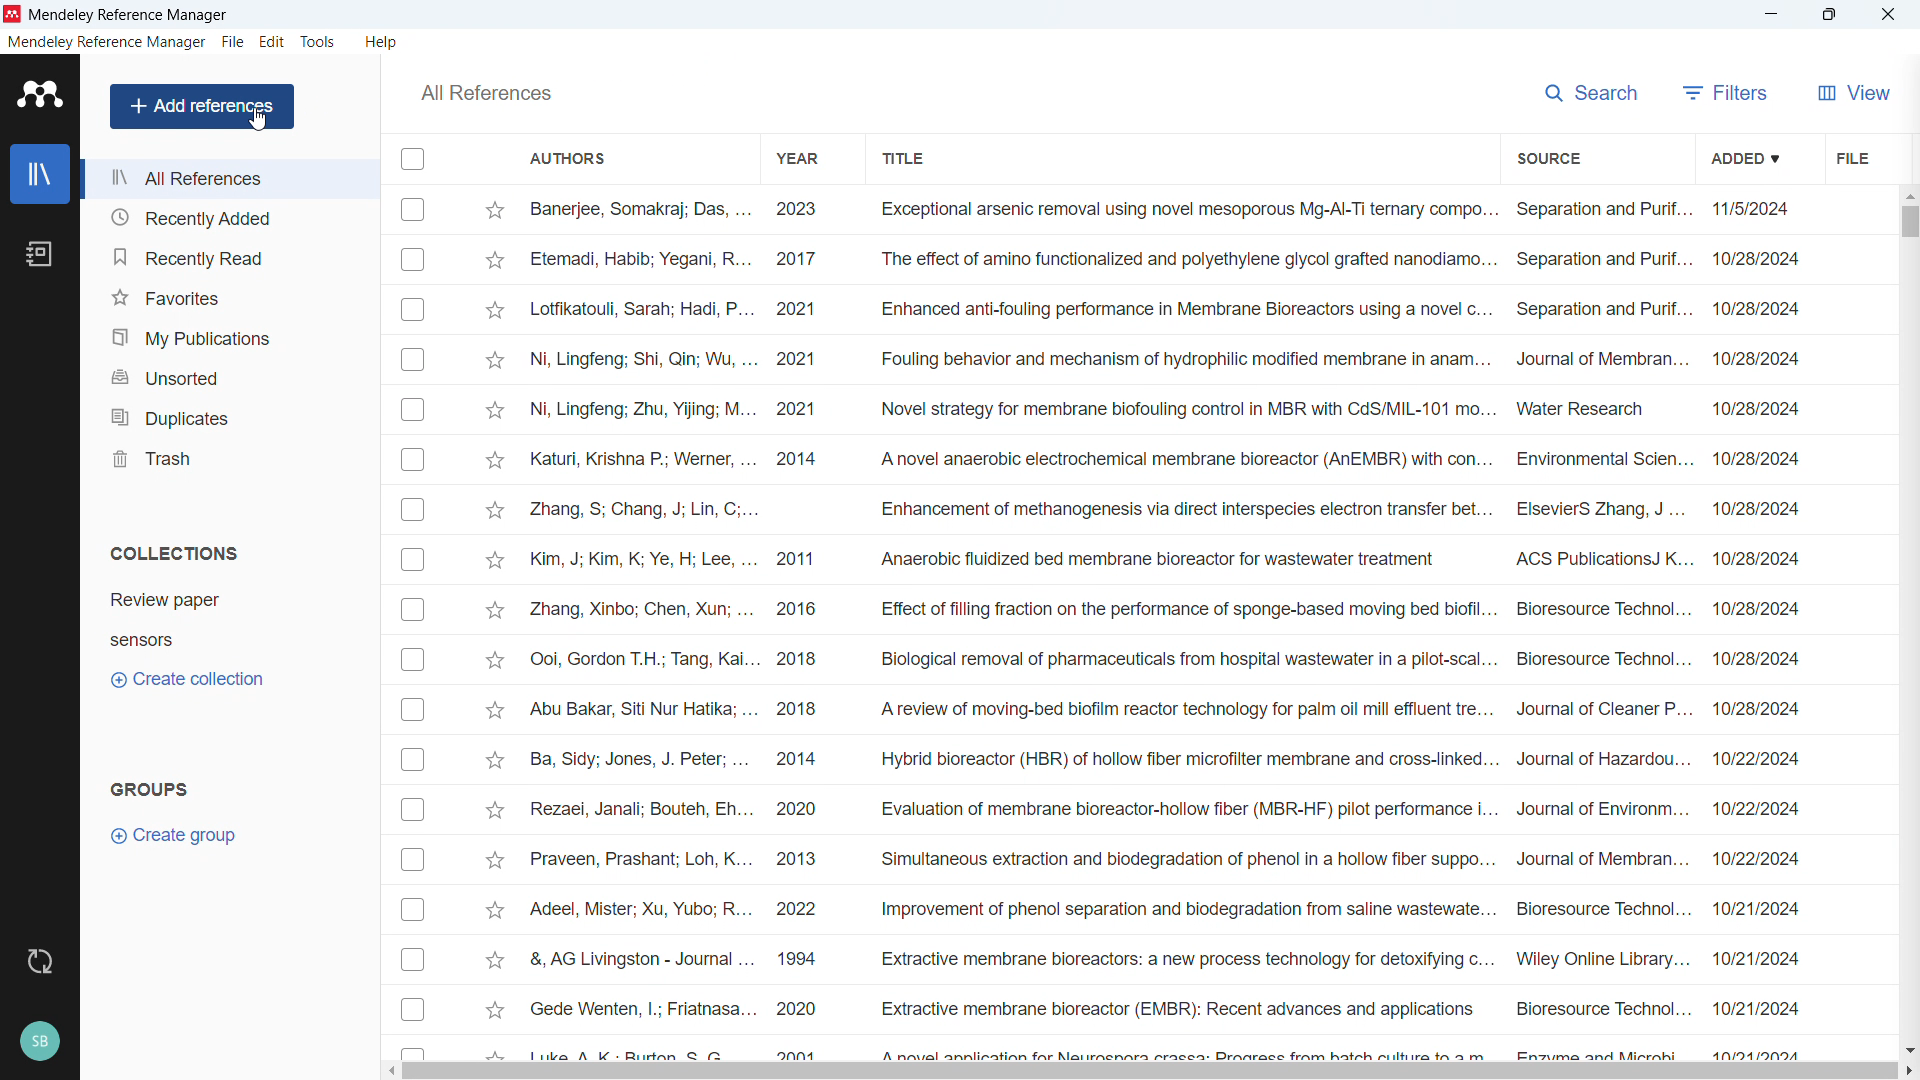 The image size is (1920, 1080). Describe the element at coordinates (906, 156) in the screenshot. I see `Sort by title ` at that location.